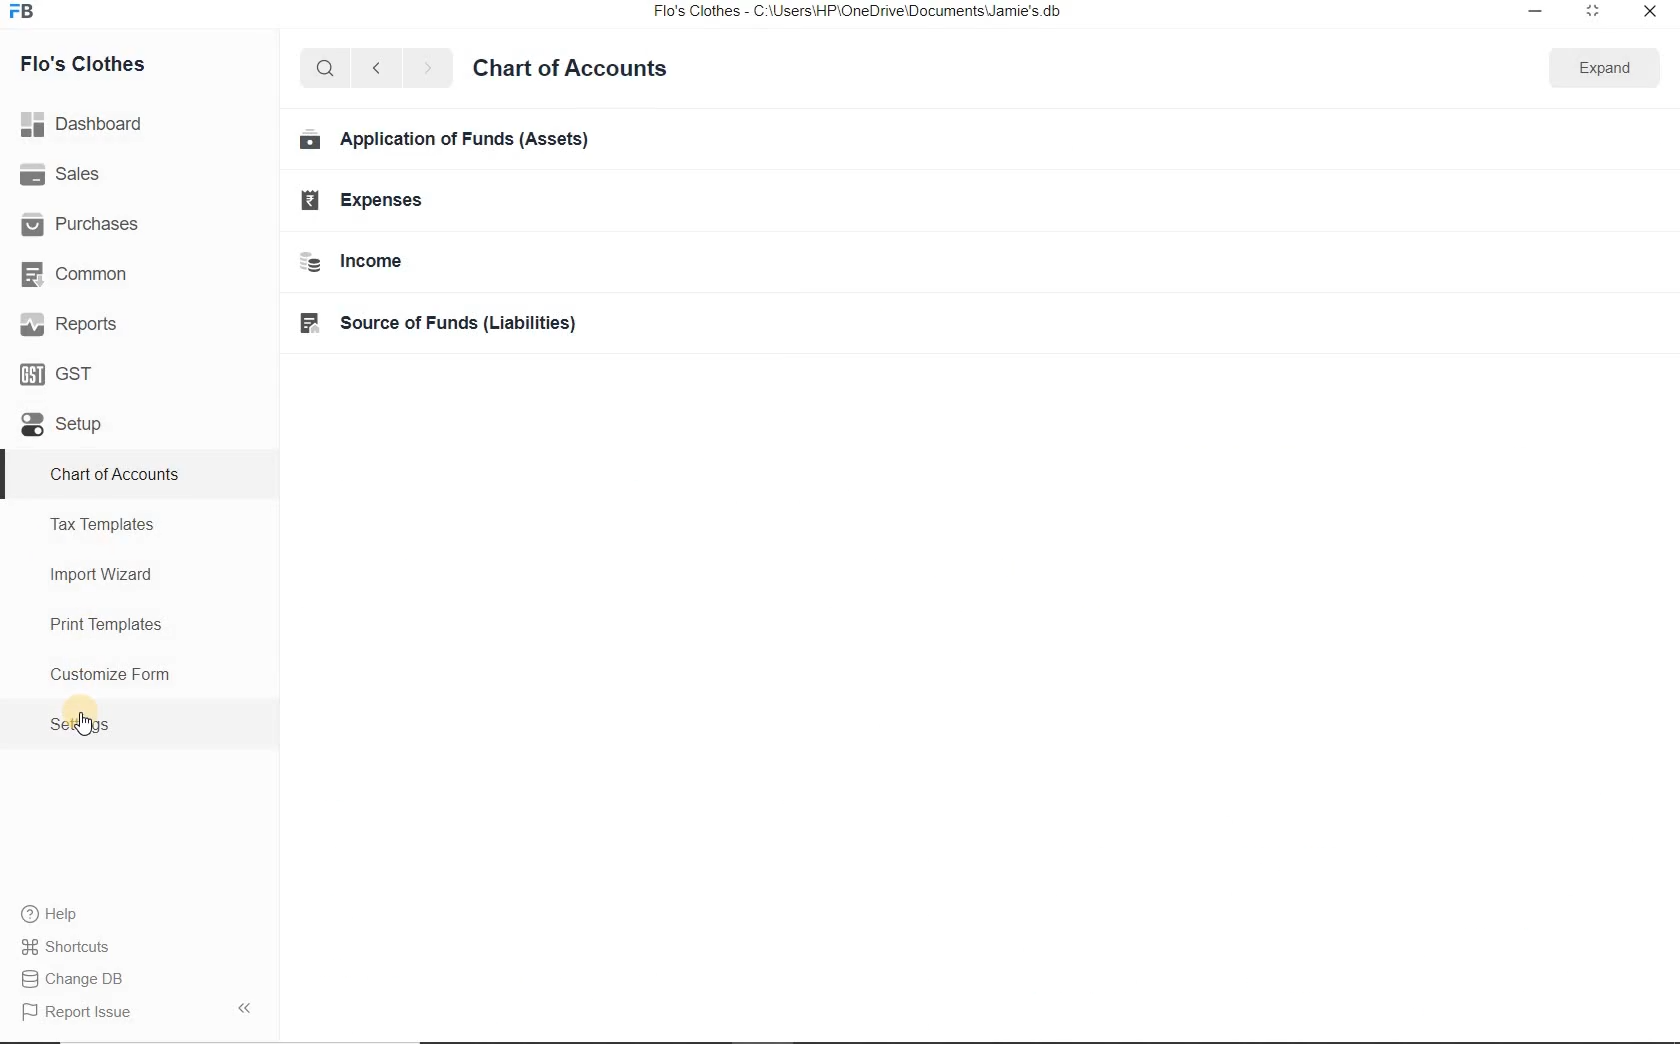 This screenshot has height=1044, width=1680. I want to click on Em Application of Funds (Assets), so click(445, 143).